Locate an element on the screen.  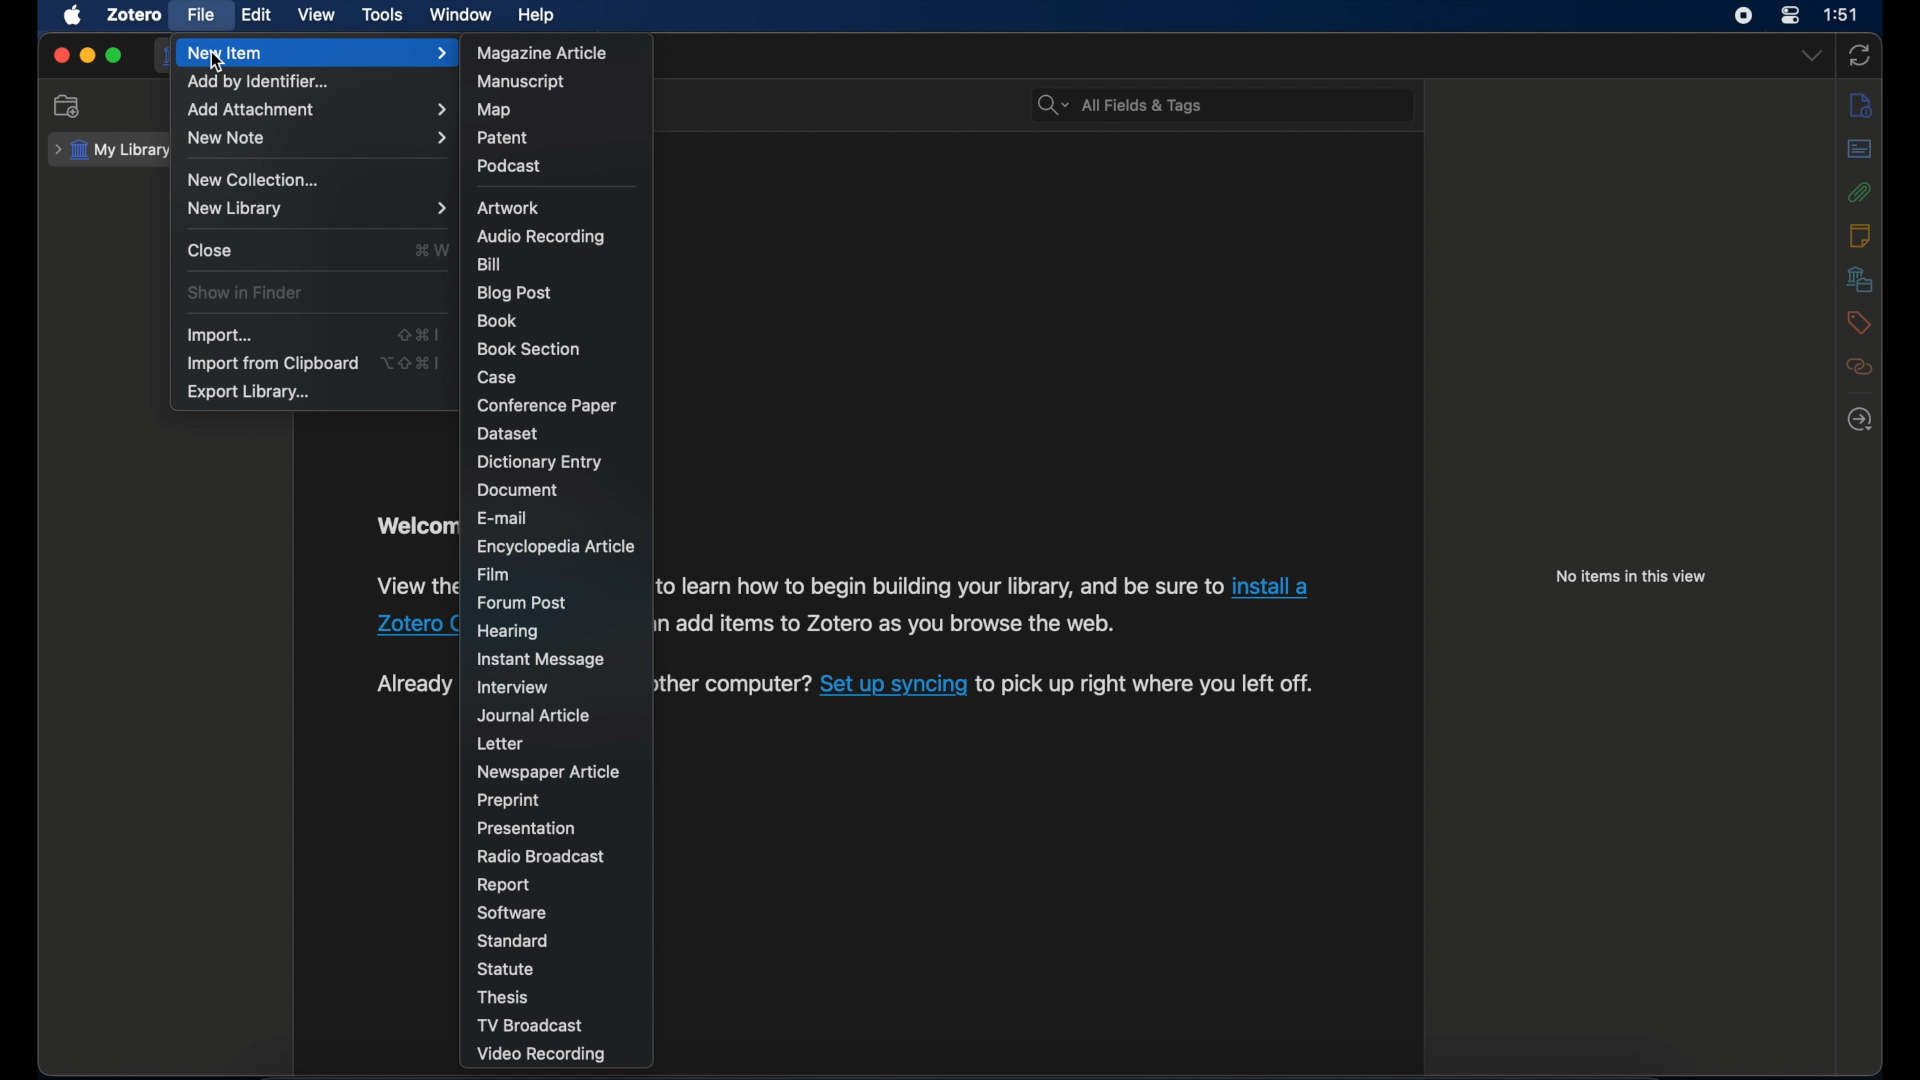
close is located at coordinates (60, 55).